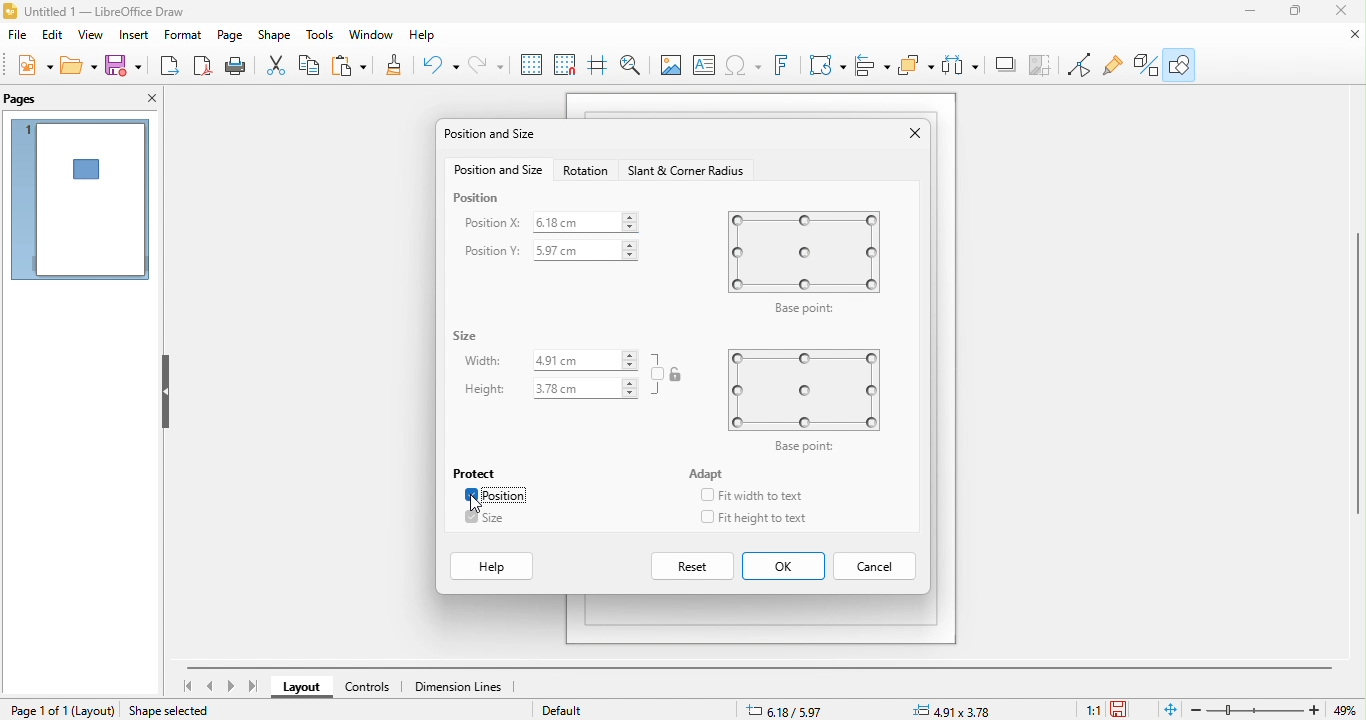 The image size is (1366, 720). What do you see at coordinates (1111, 66) in the screenshot?
I see `show gluepoint function` at bounding box center [1111, 66].